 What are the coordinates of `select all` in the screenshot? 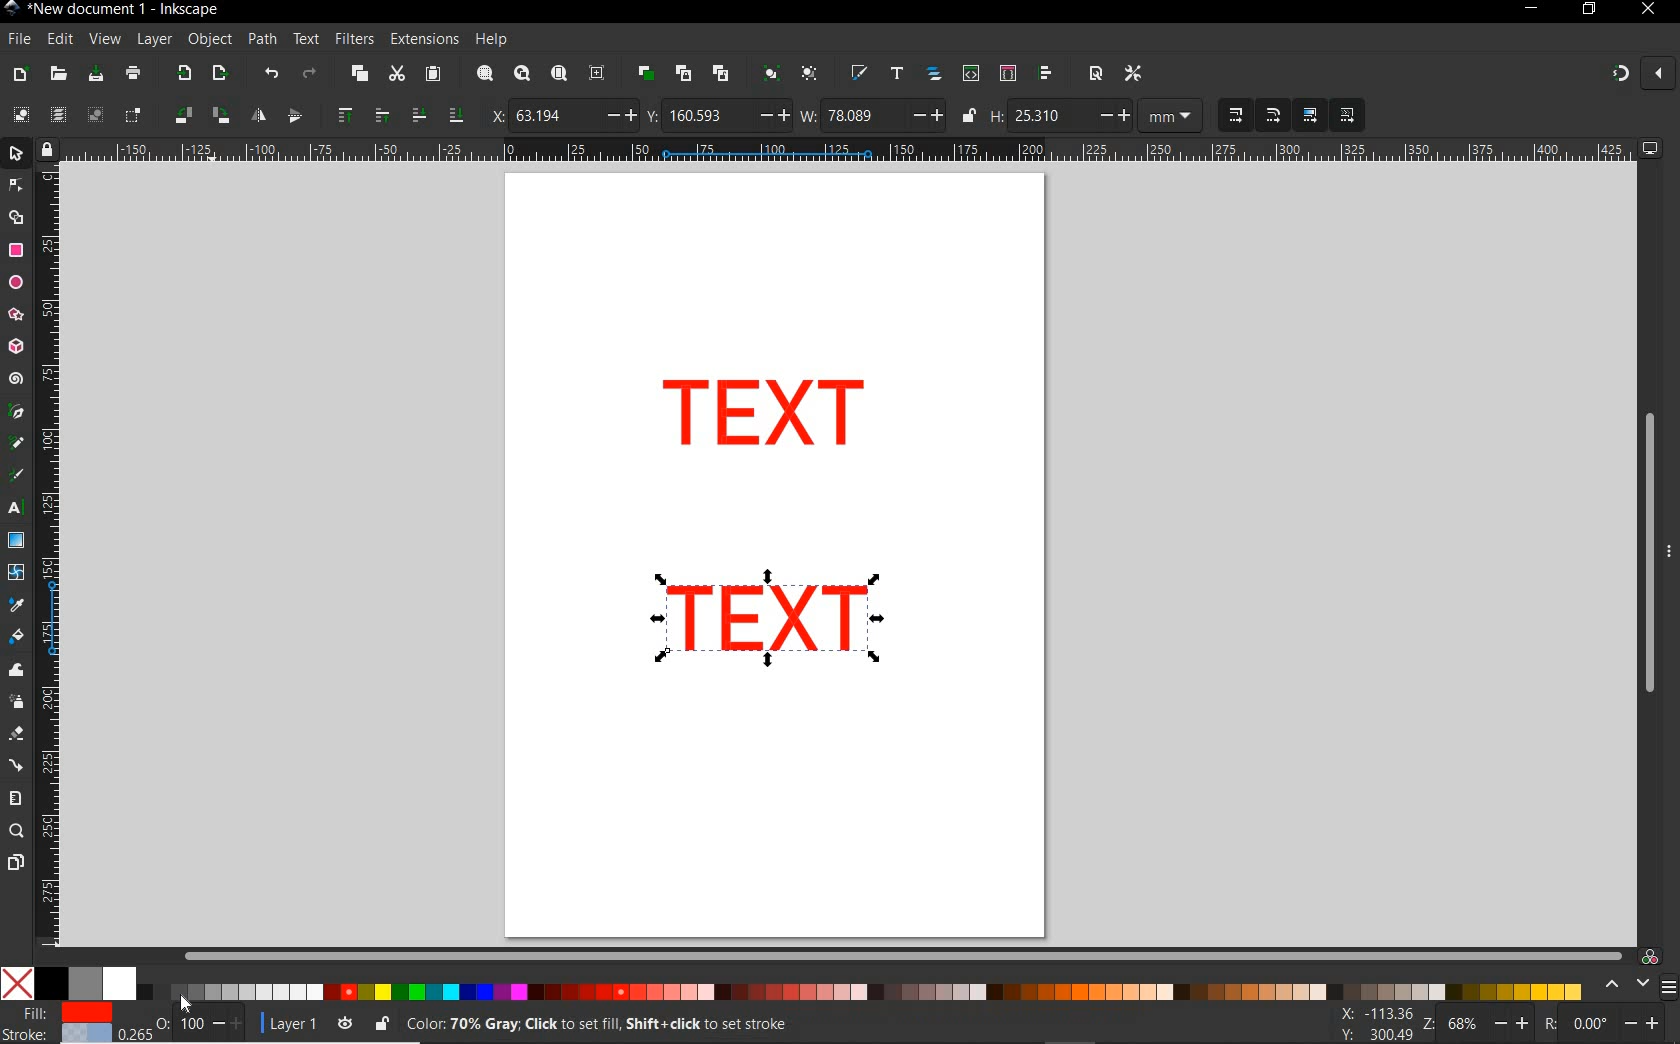 It's located at (21, 115).